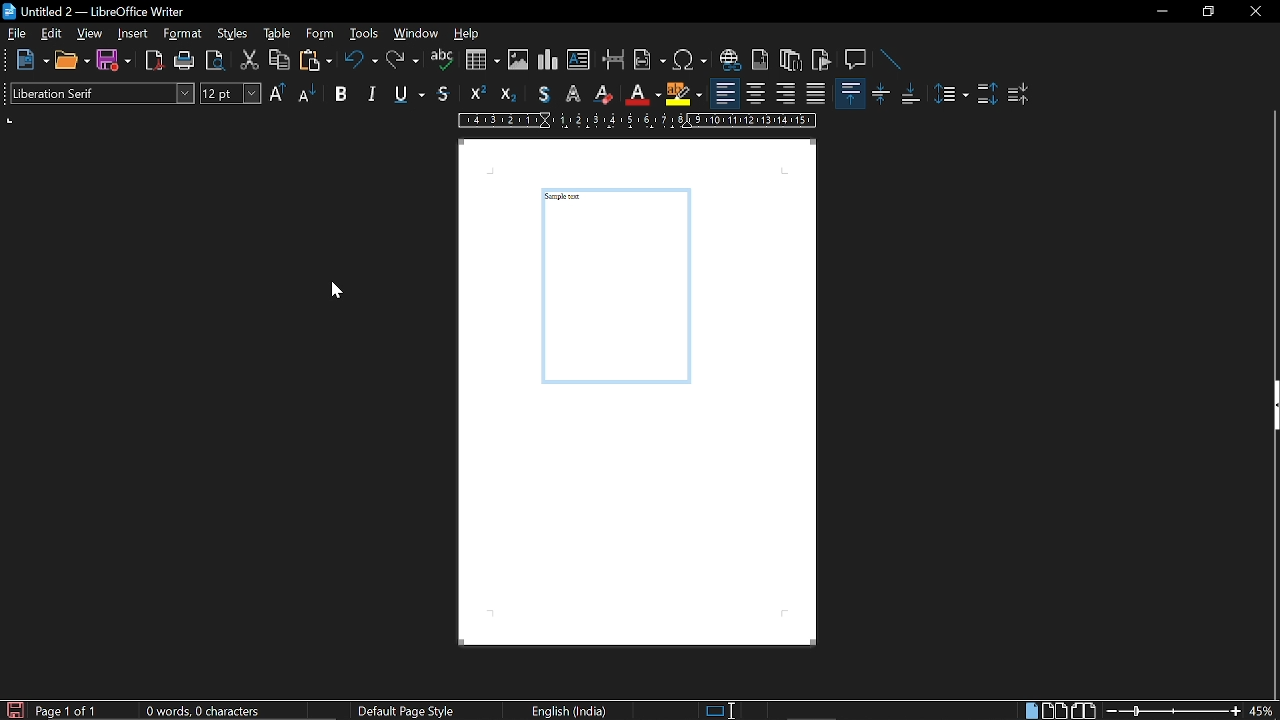 This screenshot has width=1280, height=720. What do you see at coordinates (787, 95) in the screenshot?
I see `align right` at bounding box center [787, 95].